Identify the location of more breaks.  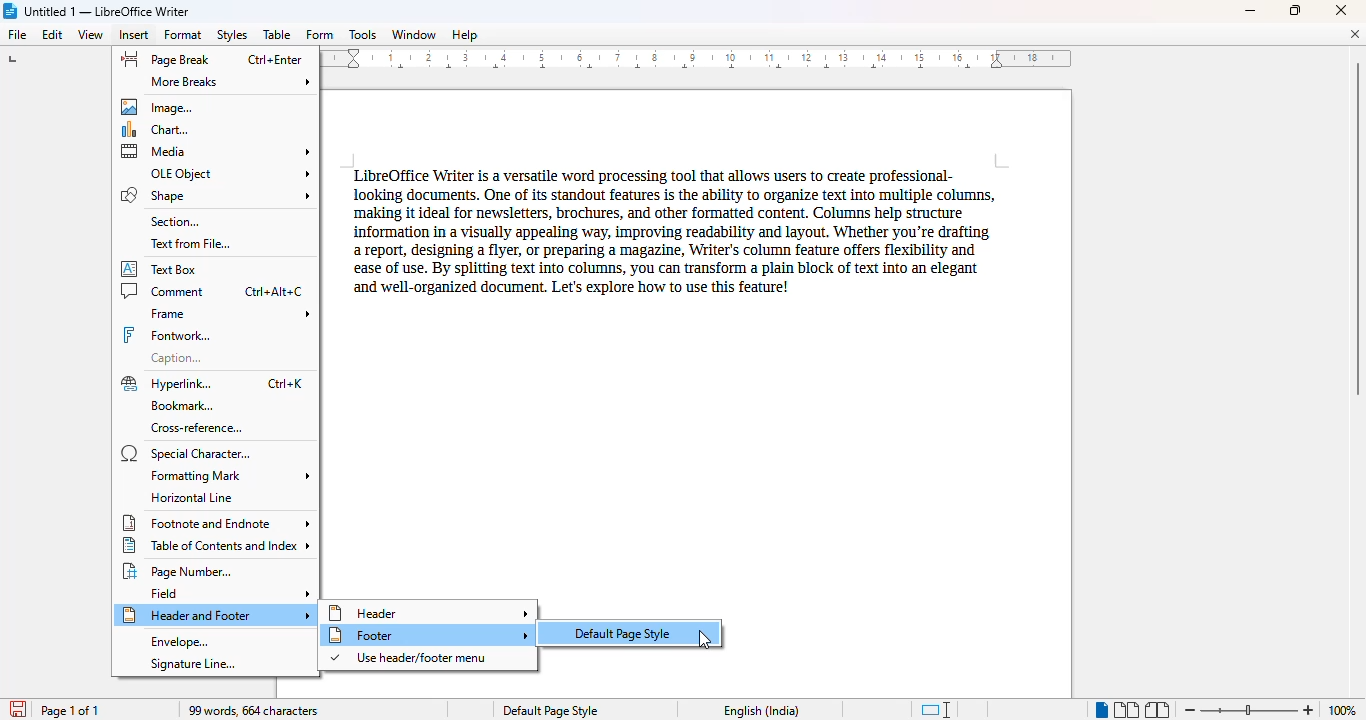
(231, 82).